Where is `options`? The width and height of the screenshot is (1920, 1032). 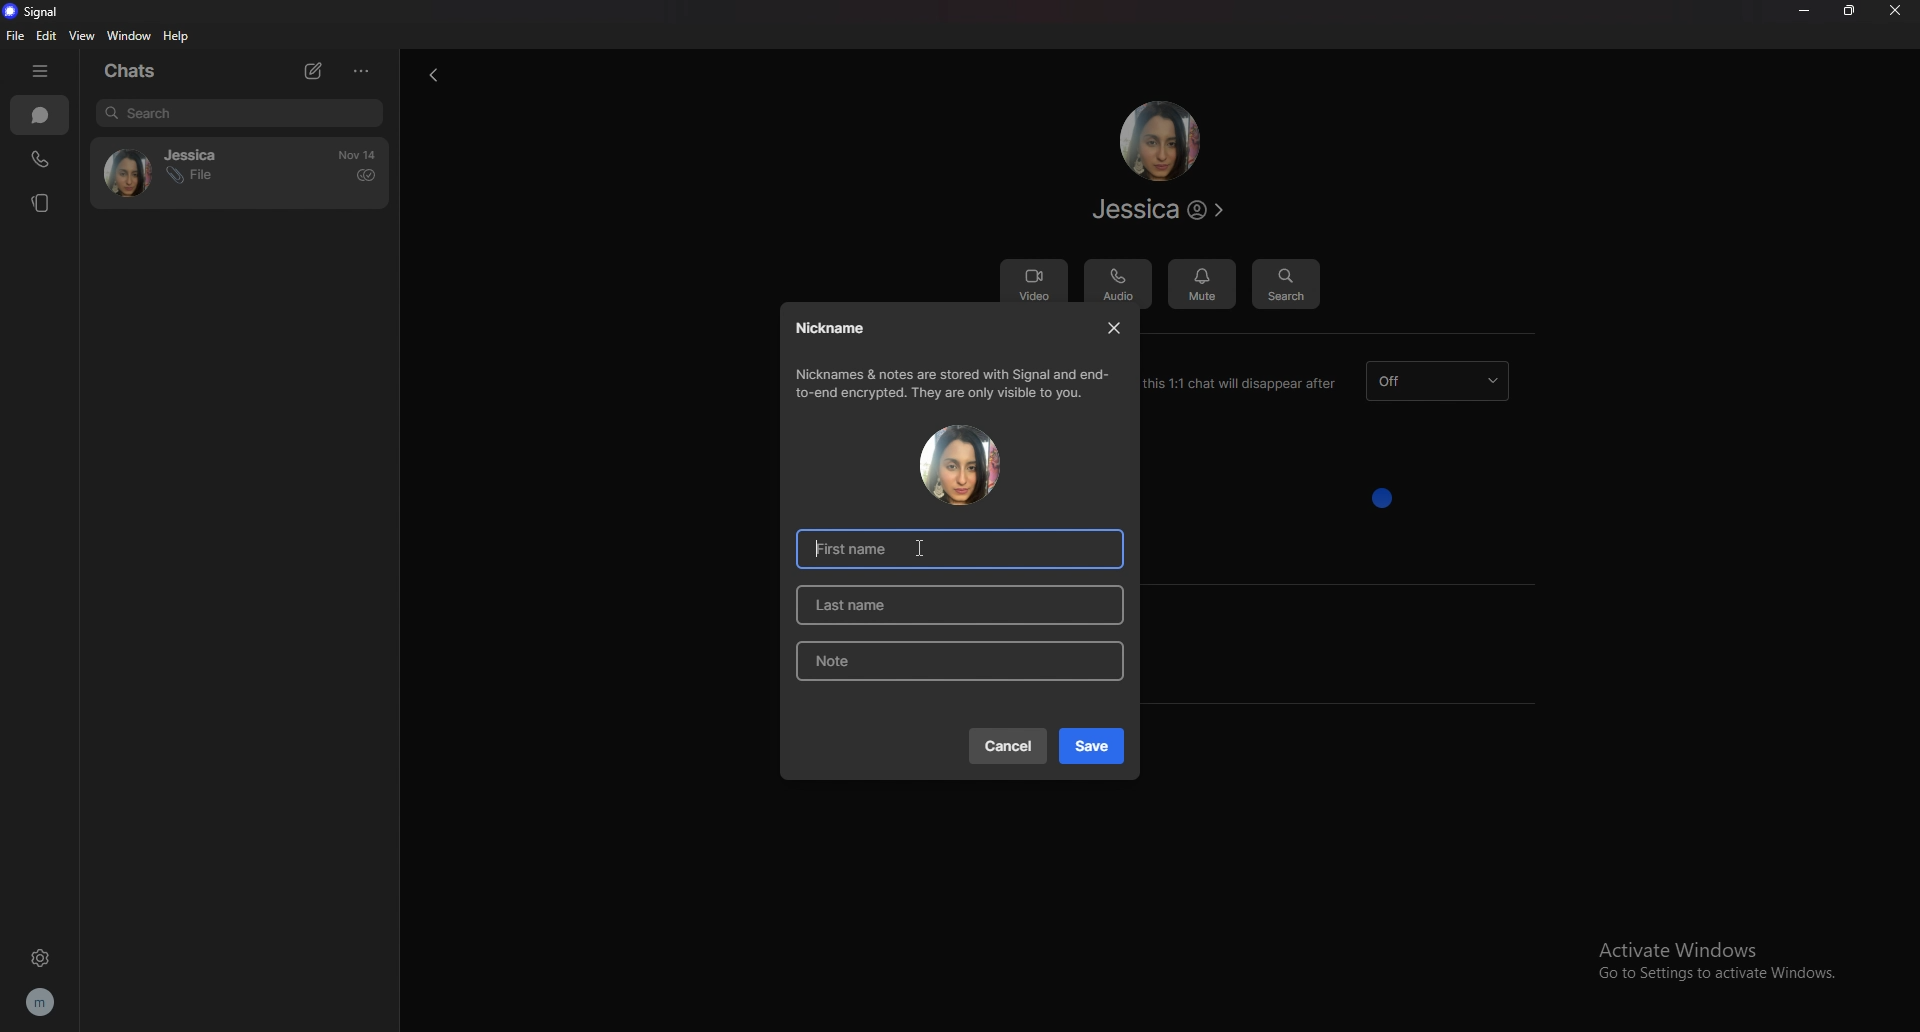 options is located at coordinates (365, 70).